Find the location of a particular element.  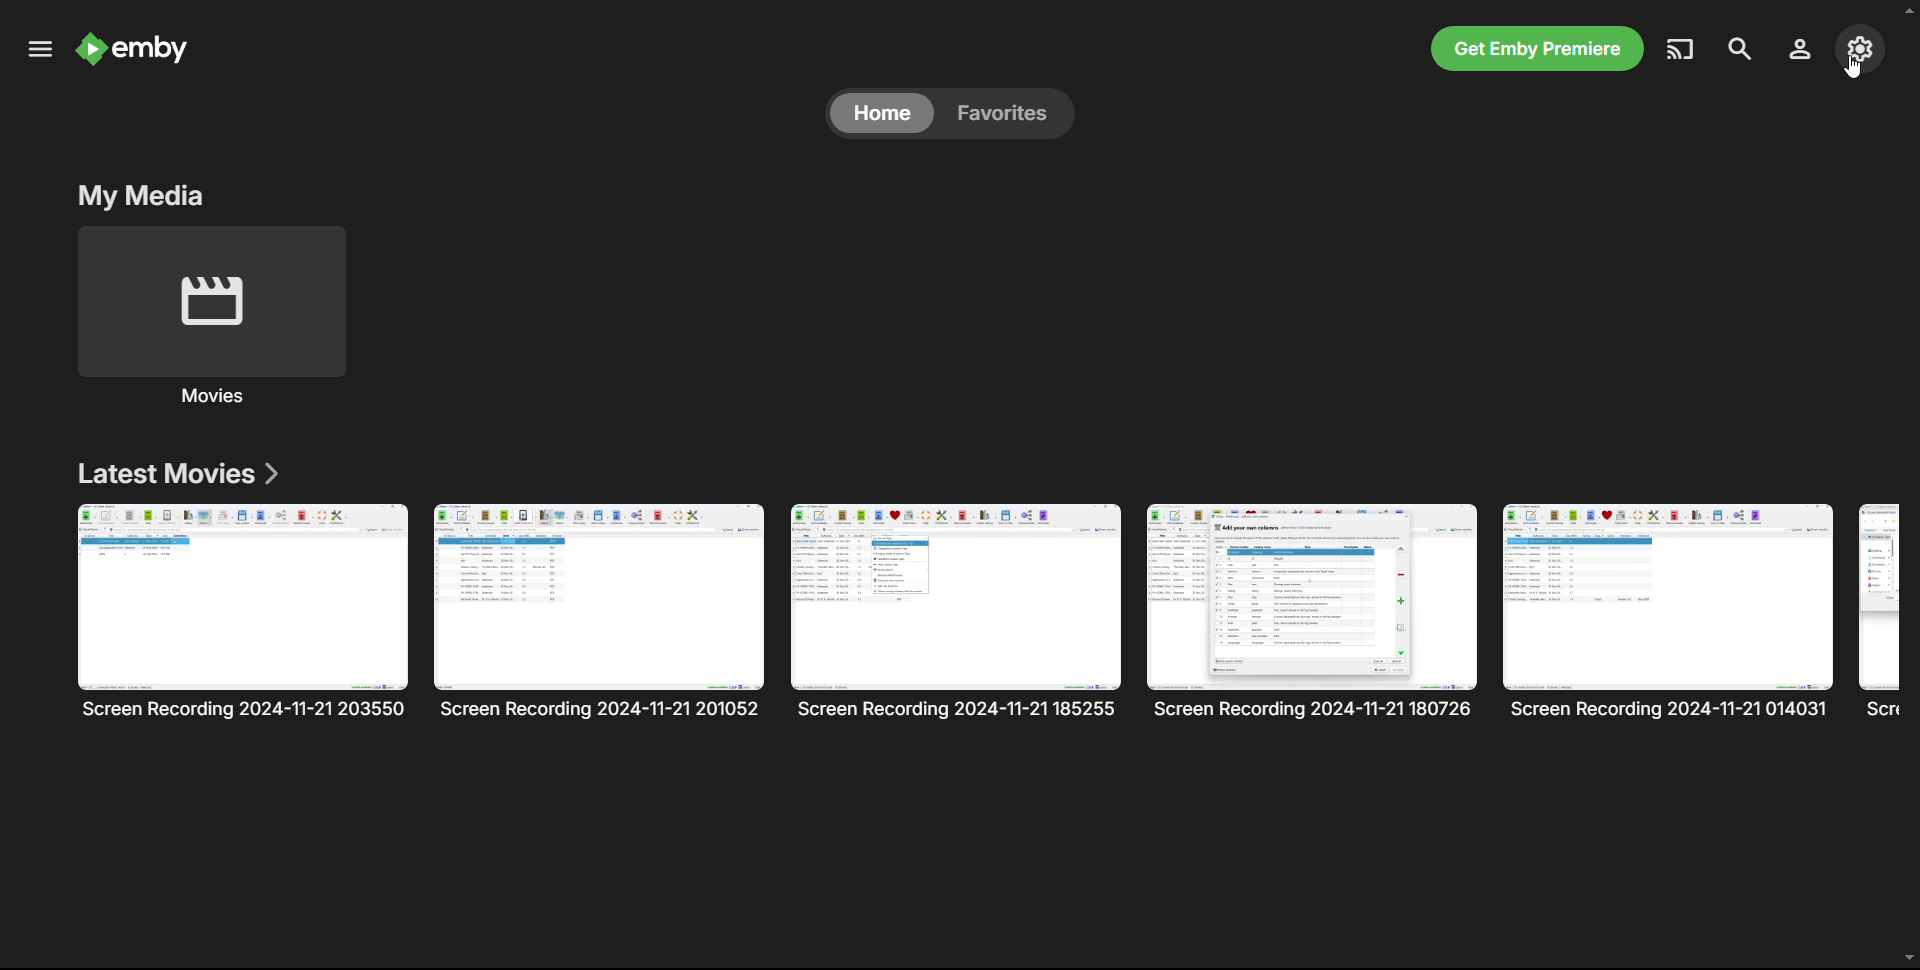

Screen Recording 2024-11-21 185255 is located at coordinates (957, 612).